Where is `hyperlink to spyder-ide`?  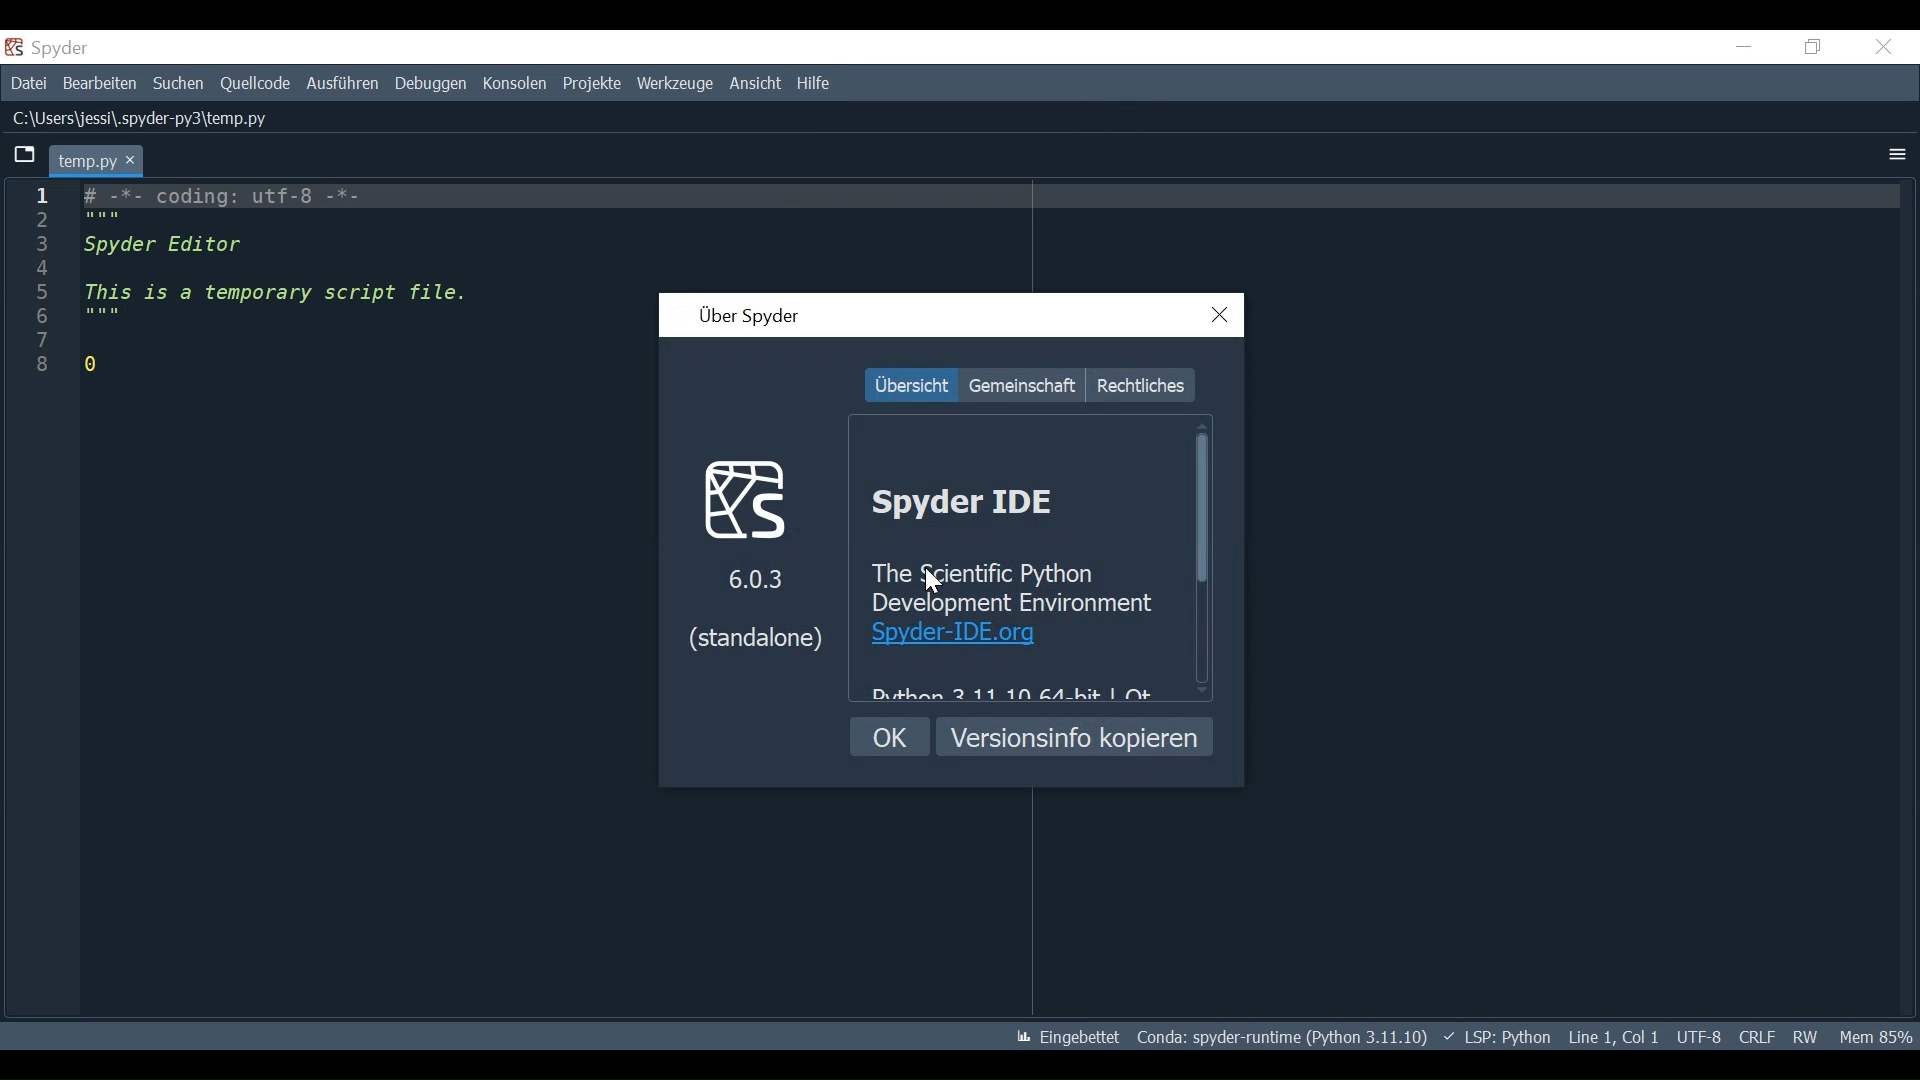
hyperlink to spyder-ide is located at coordinates (955, 634).